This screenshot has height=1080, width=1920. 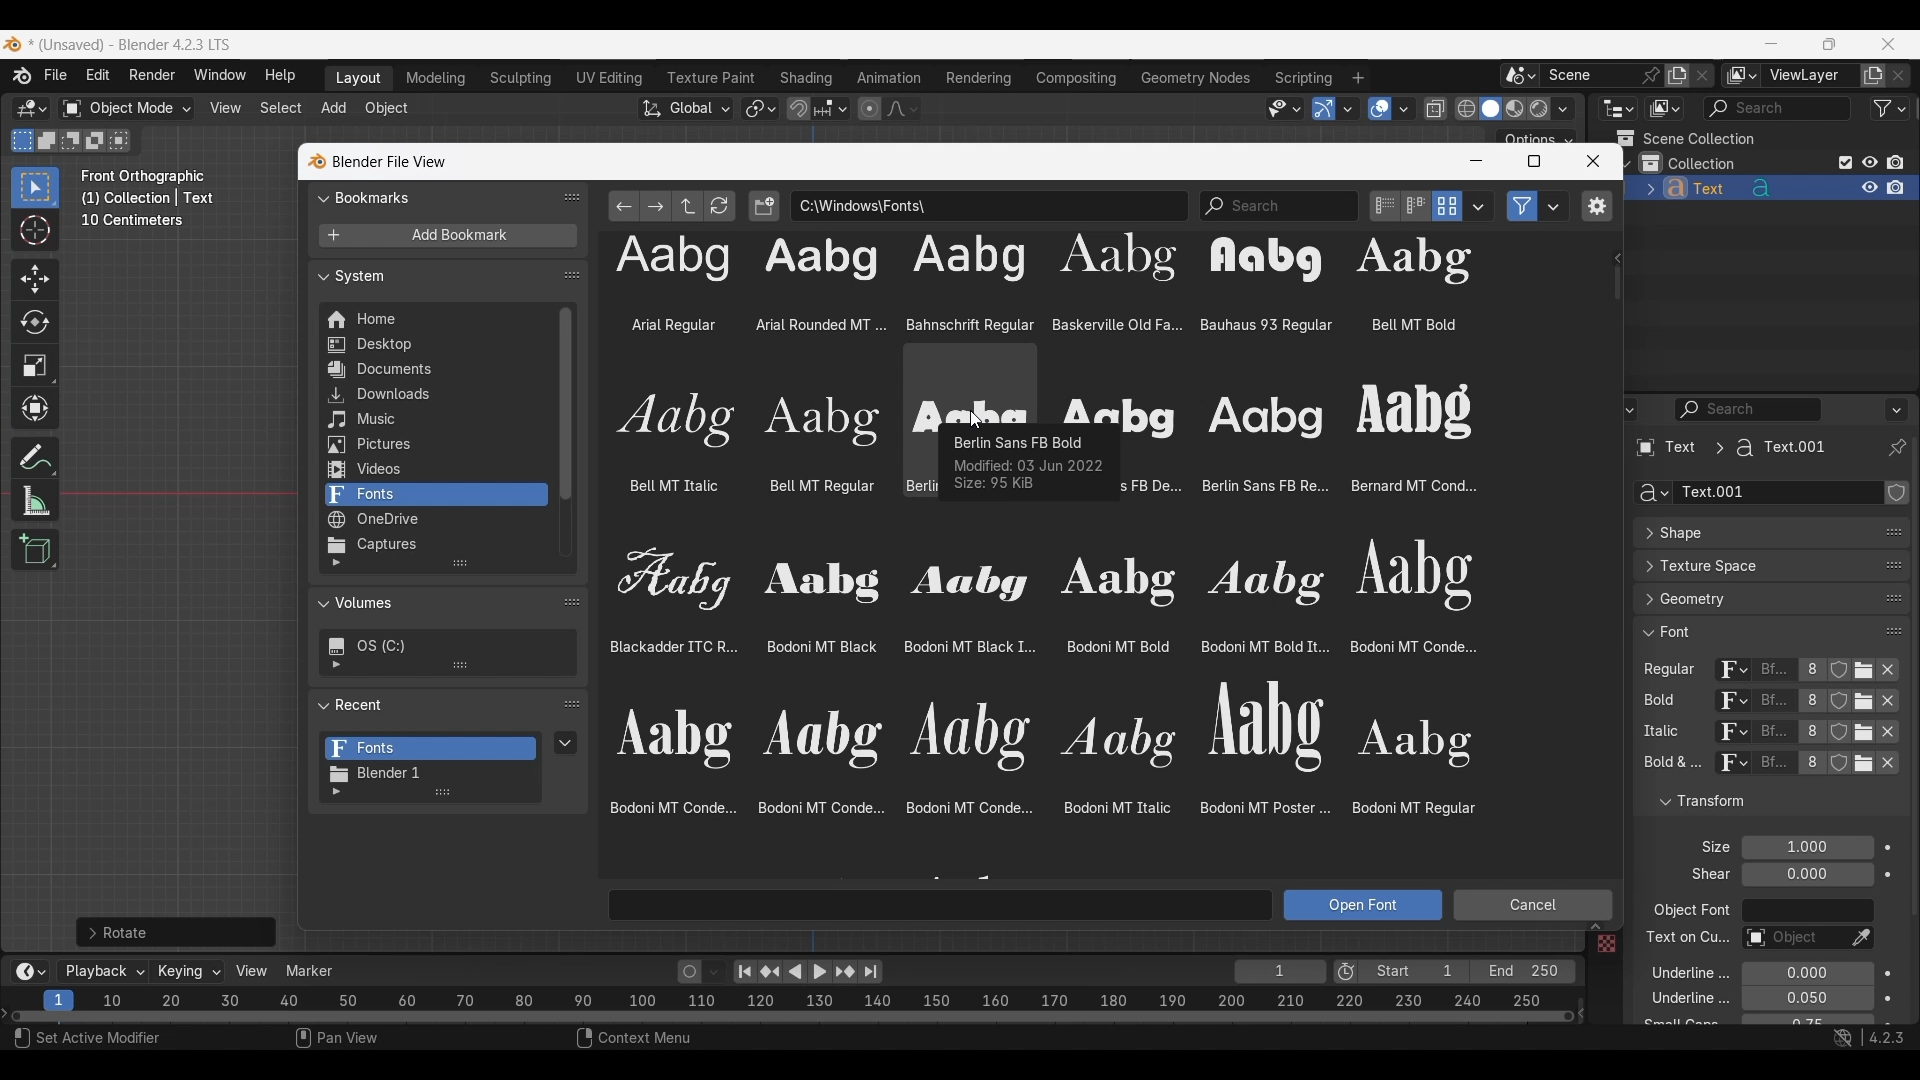 What do you see at coordinates (1895, 162) in the screenshot?
I see `Disable in renders` at bounding box center [1895, 162].